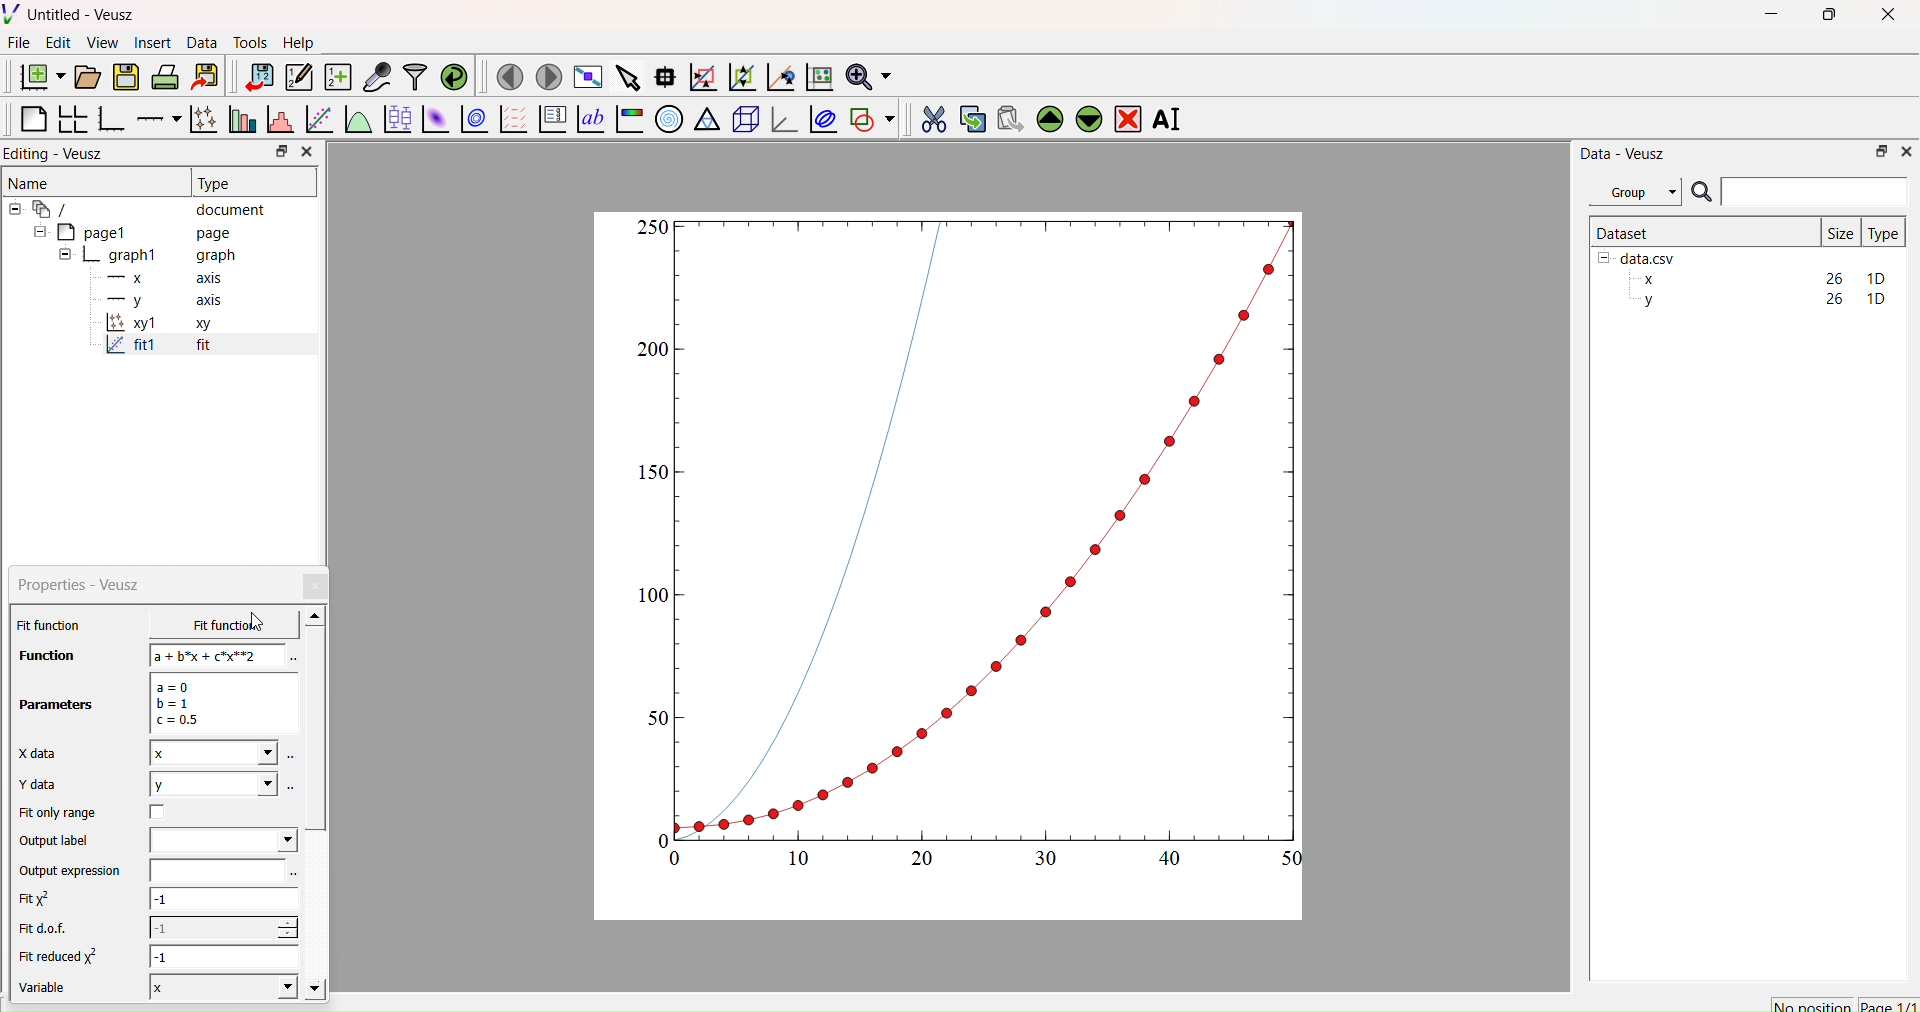 The width and height of the screenshot is (1920, 1012). What do you see at coordinates (133, 231) in the screenshot?
I see `page1 page` at bounding box center [133, 231].